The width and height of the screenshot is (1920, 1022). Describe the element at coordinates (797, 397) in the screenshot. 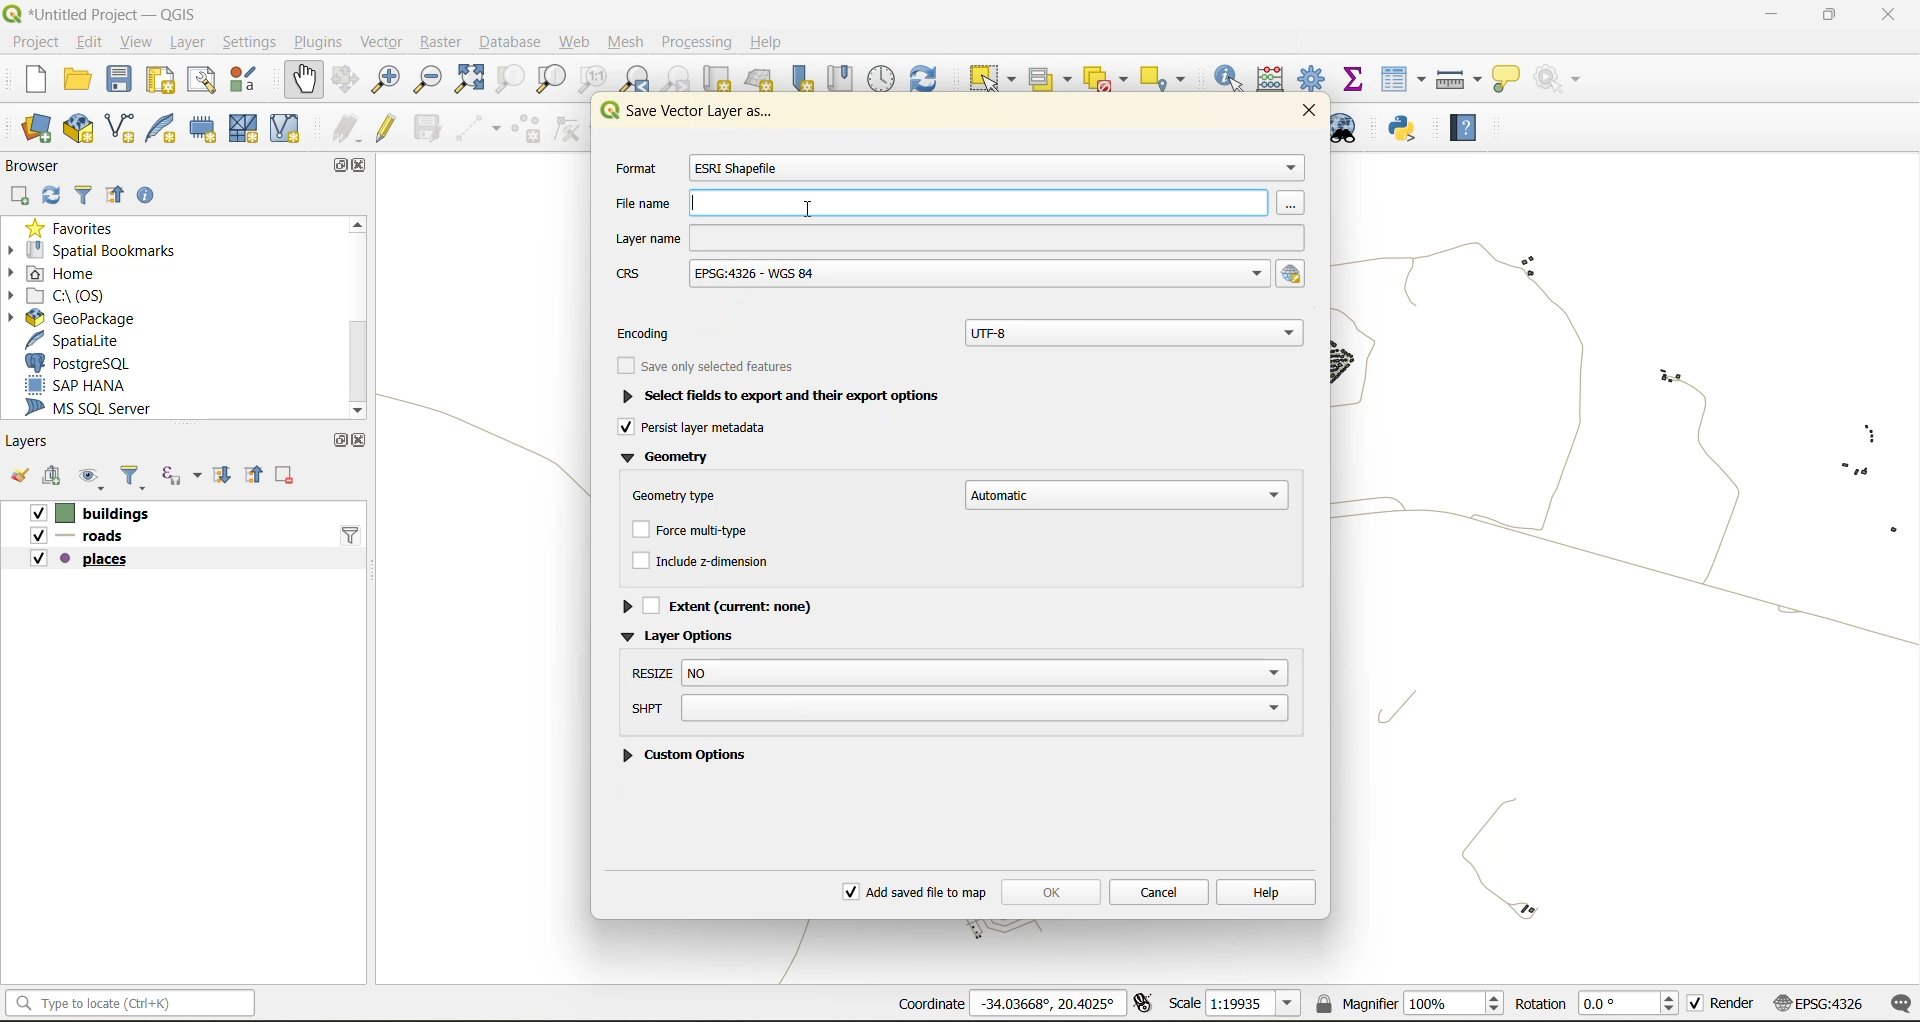

I see `Select fields to export and their export options` at that location.